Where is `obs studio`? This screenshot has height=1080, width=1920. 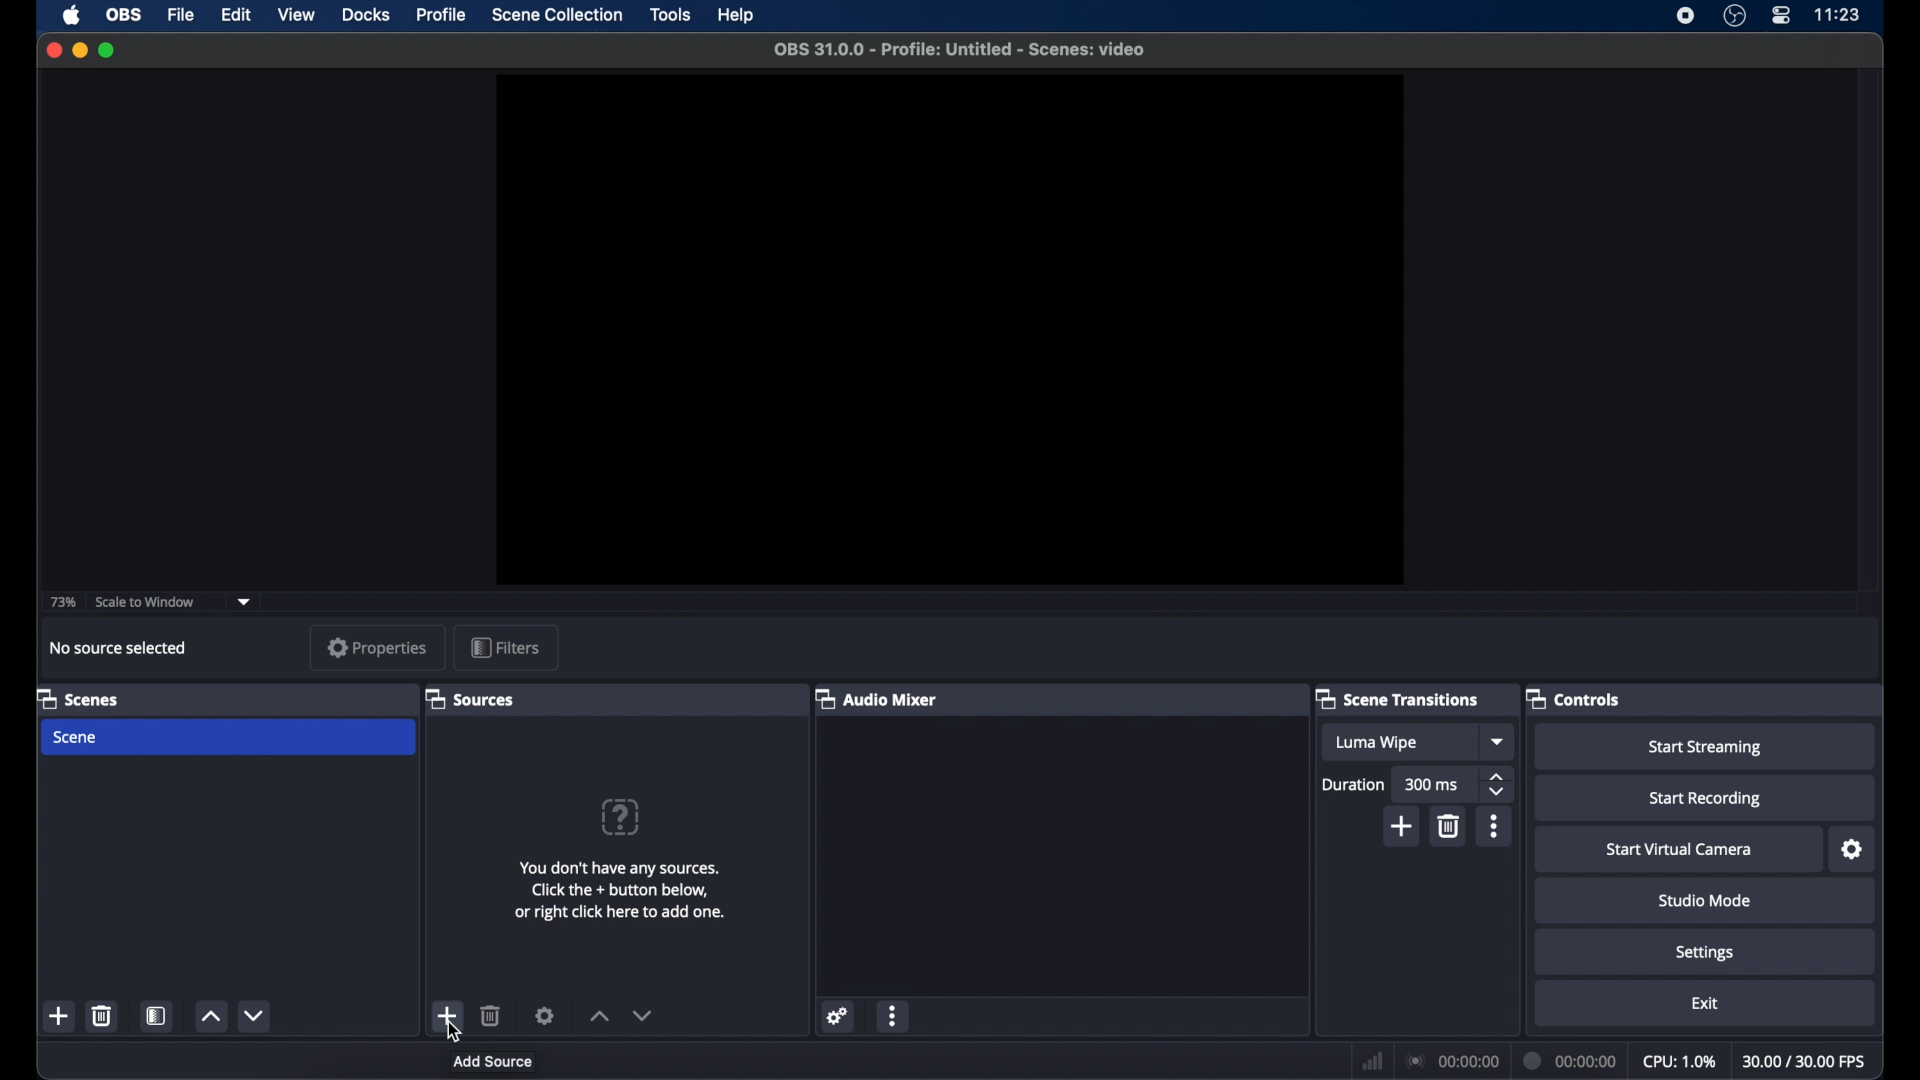 obs studio is located at coordinates (1734, 16).